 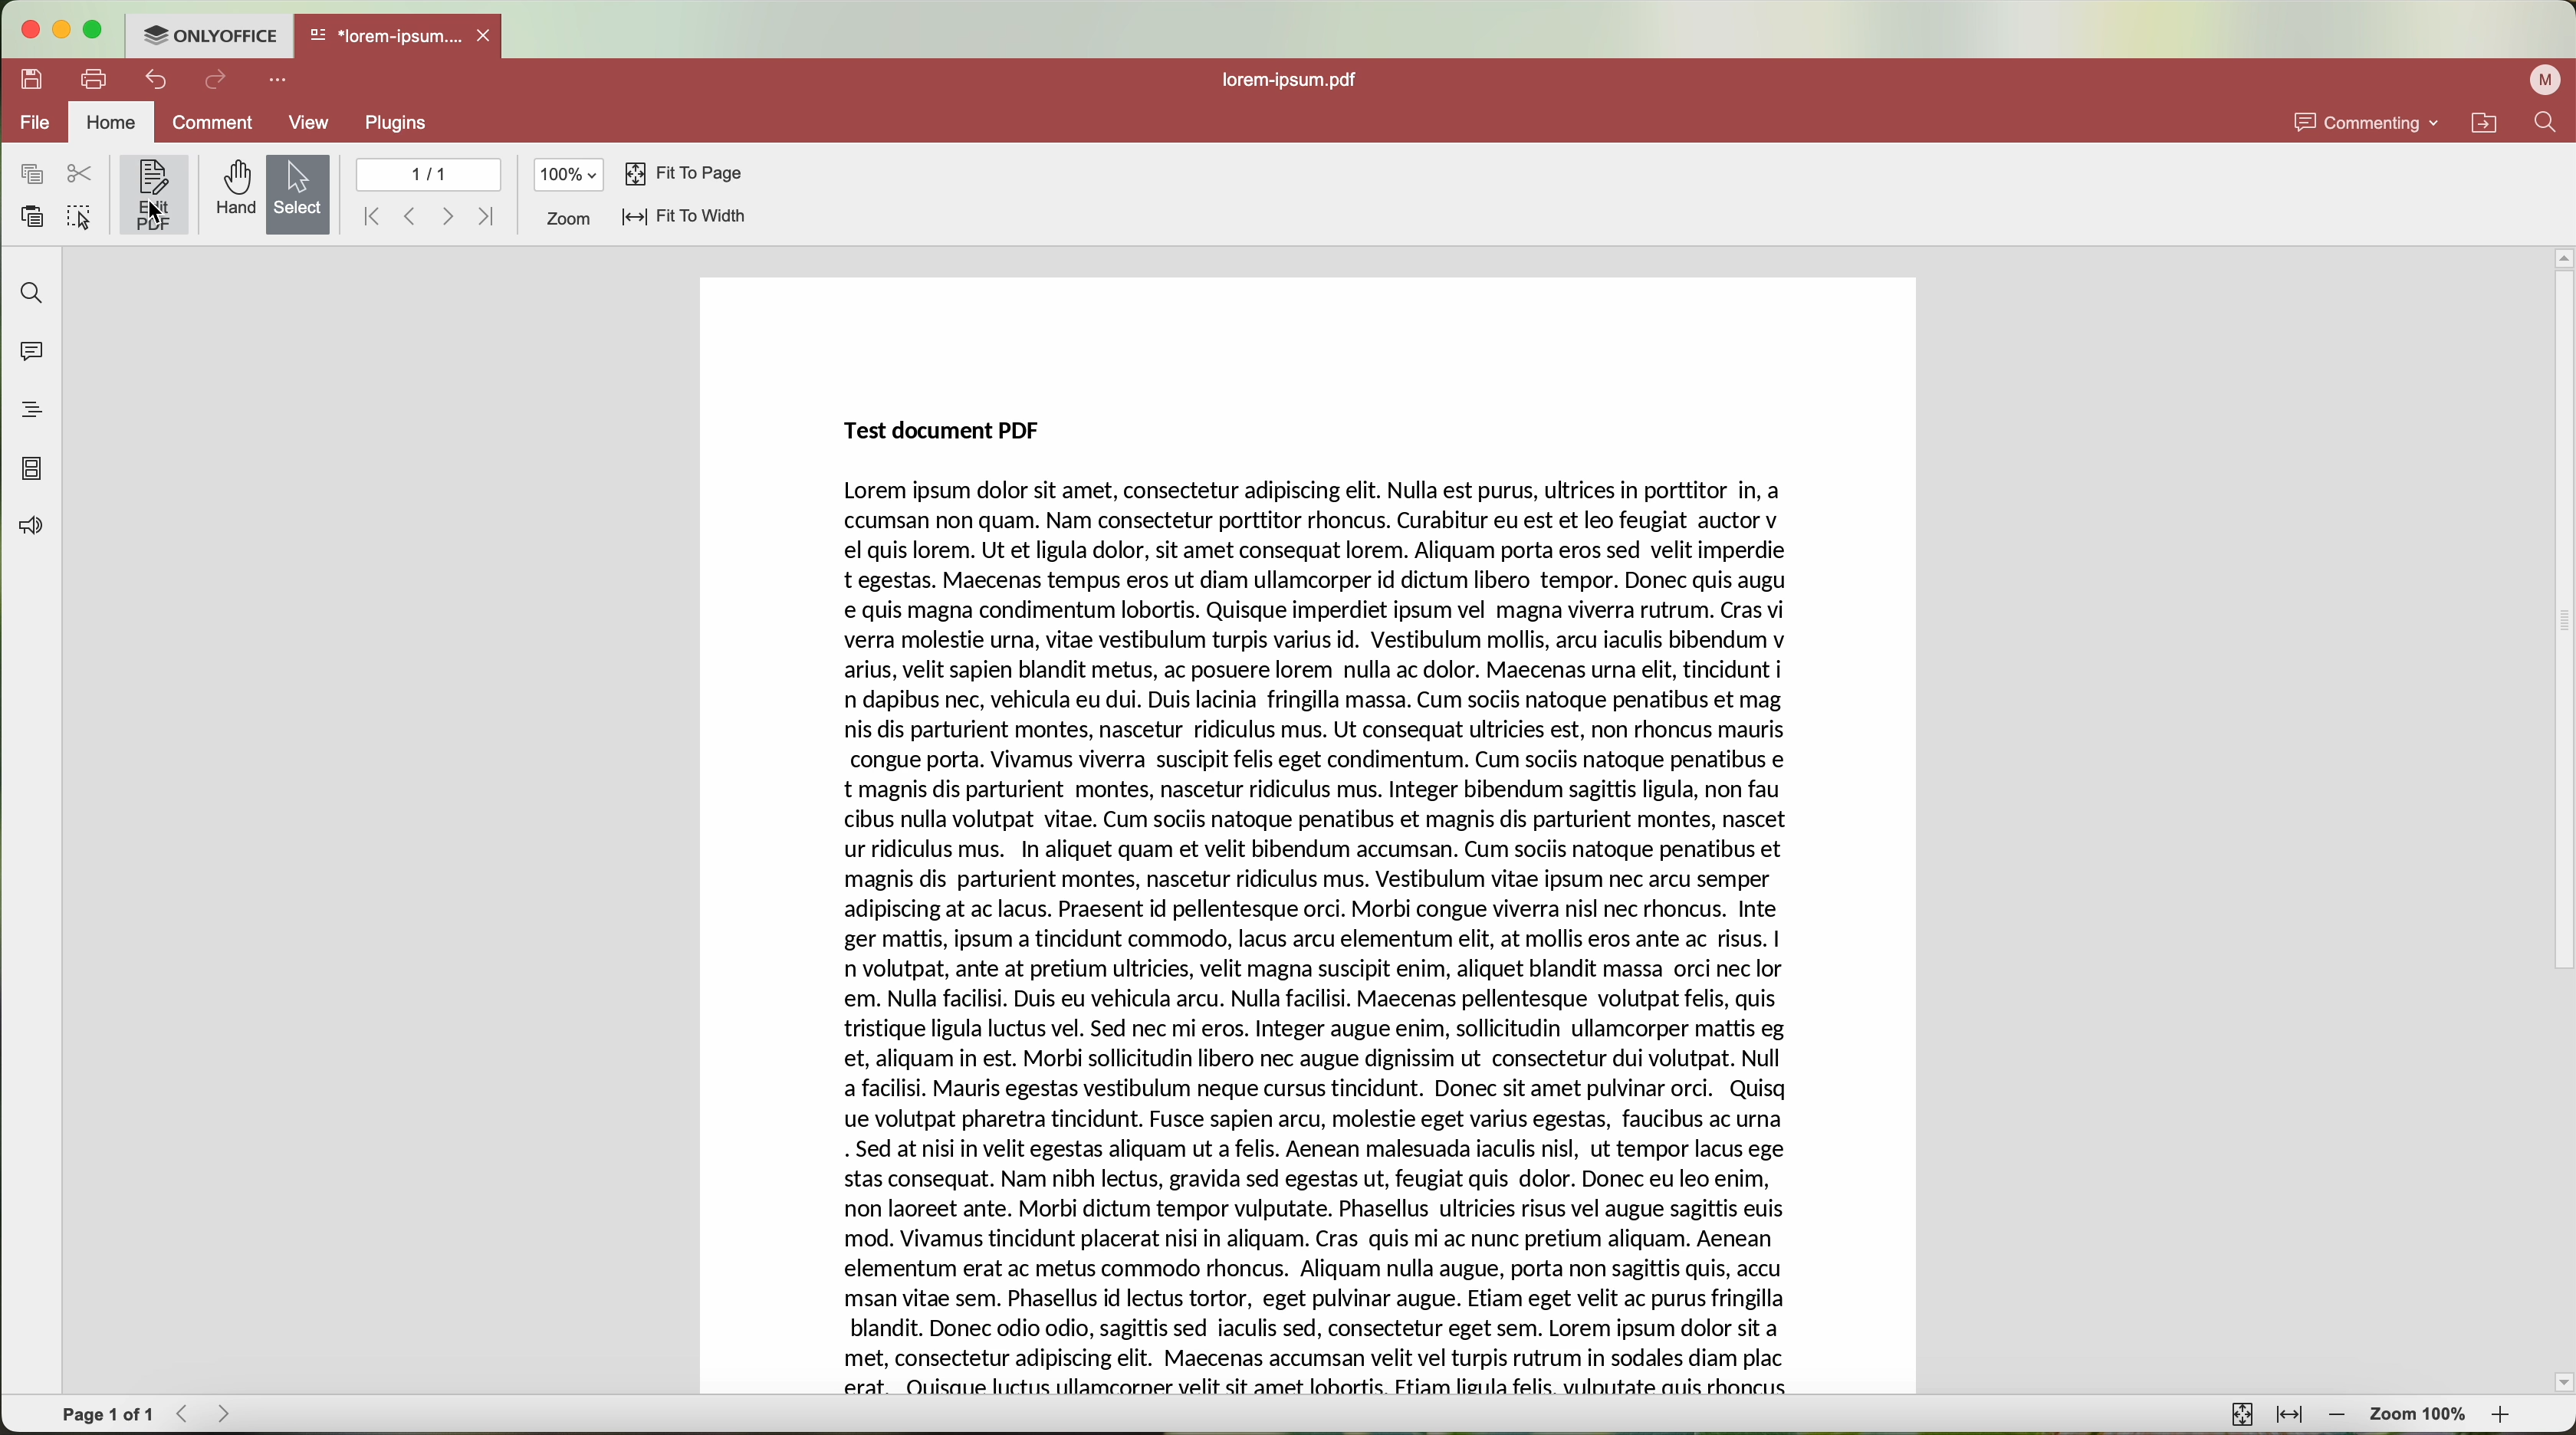 What do you see at coordinates (947, 431) in the screenshot?
I see `Test document PDF` at bounding box center [947, 431].